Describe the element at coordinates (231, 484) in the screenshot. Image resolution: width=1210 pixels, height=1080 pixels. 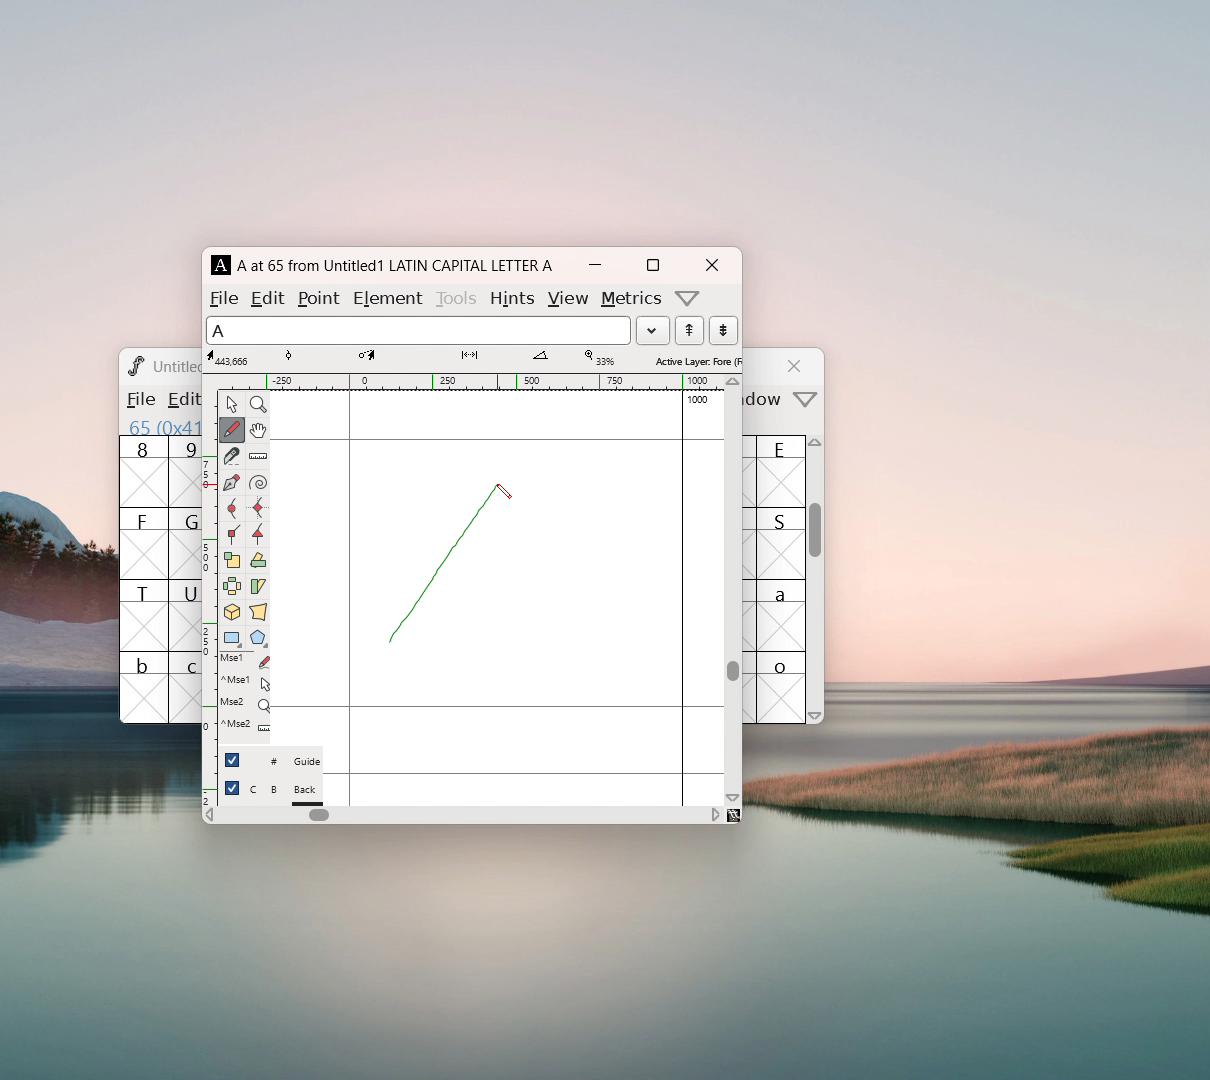
I see `add a point then drag out its conttrol points` at that location.